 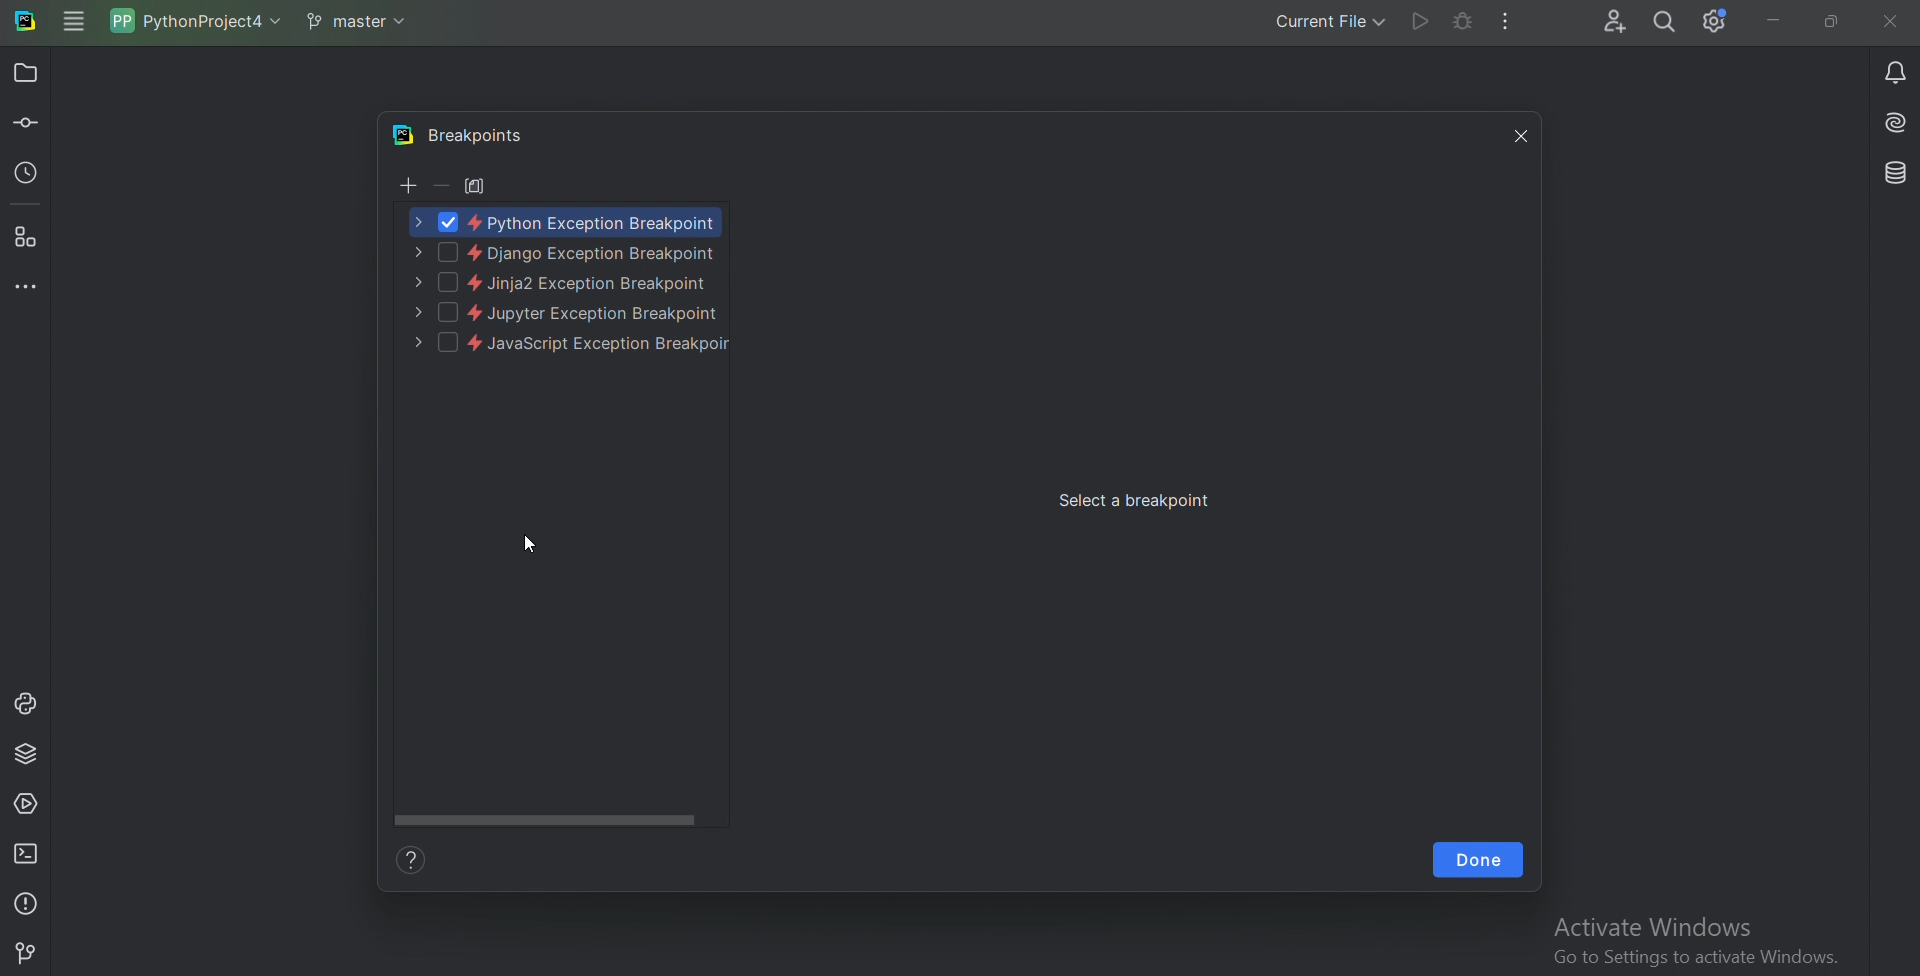 What do you see at coordinates (1516, 134) in the screenshot?
I see `cross` at bounding box center [1516, 134].